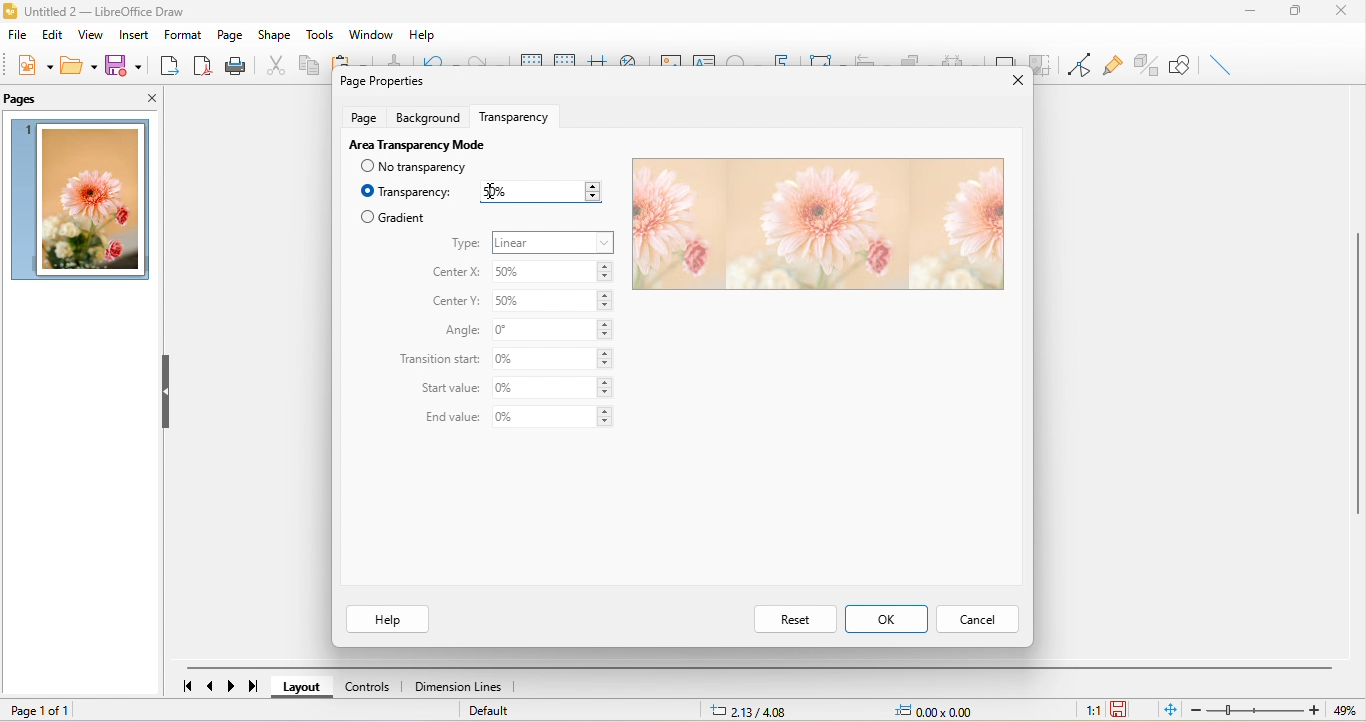 The image size is (1366, 722). Describe the element at coordinates (165, 63) in the screenshot. I see `export` at that location.